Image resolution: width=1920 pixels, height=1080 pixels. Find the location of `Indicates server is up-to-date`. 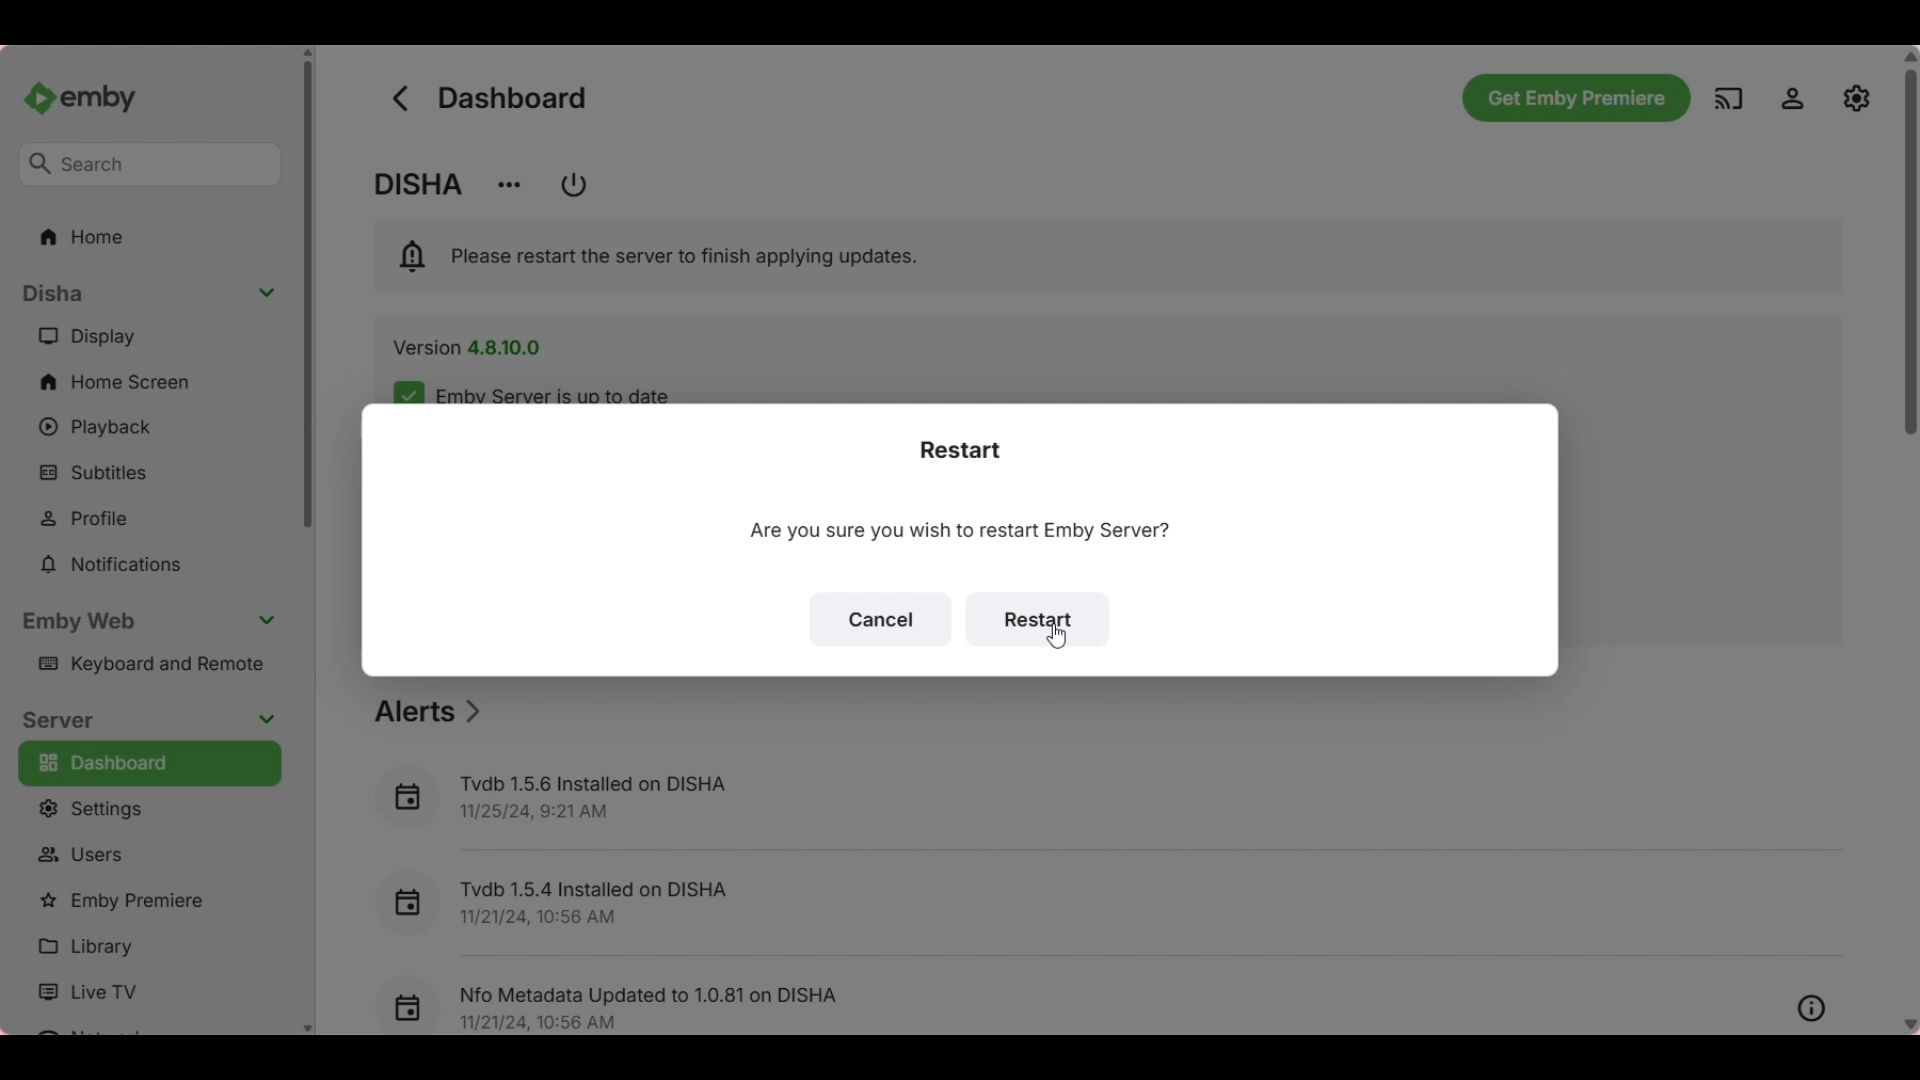

Indicates server is up-to-date is located at coordinates (532, 391).